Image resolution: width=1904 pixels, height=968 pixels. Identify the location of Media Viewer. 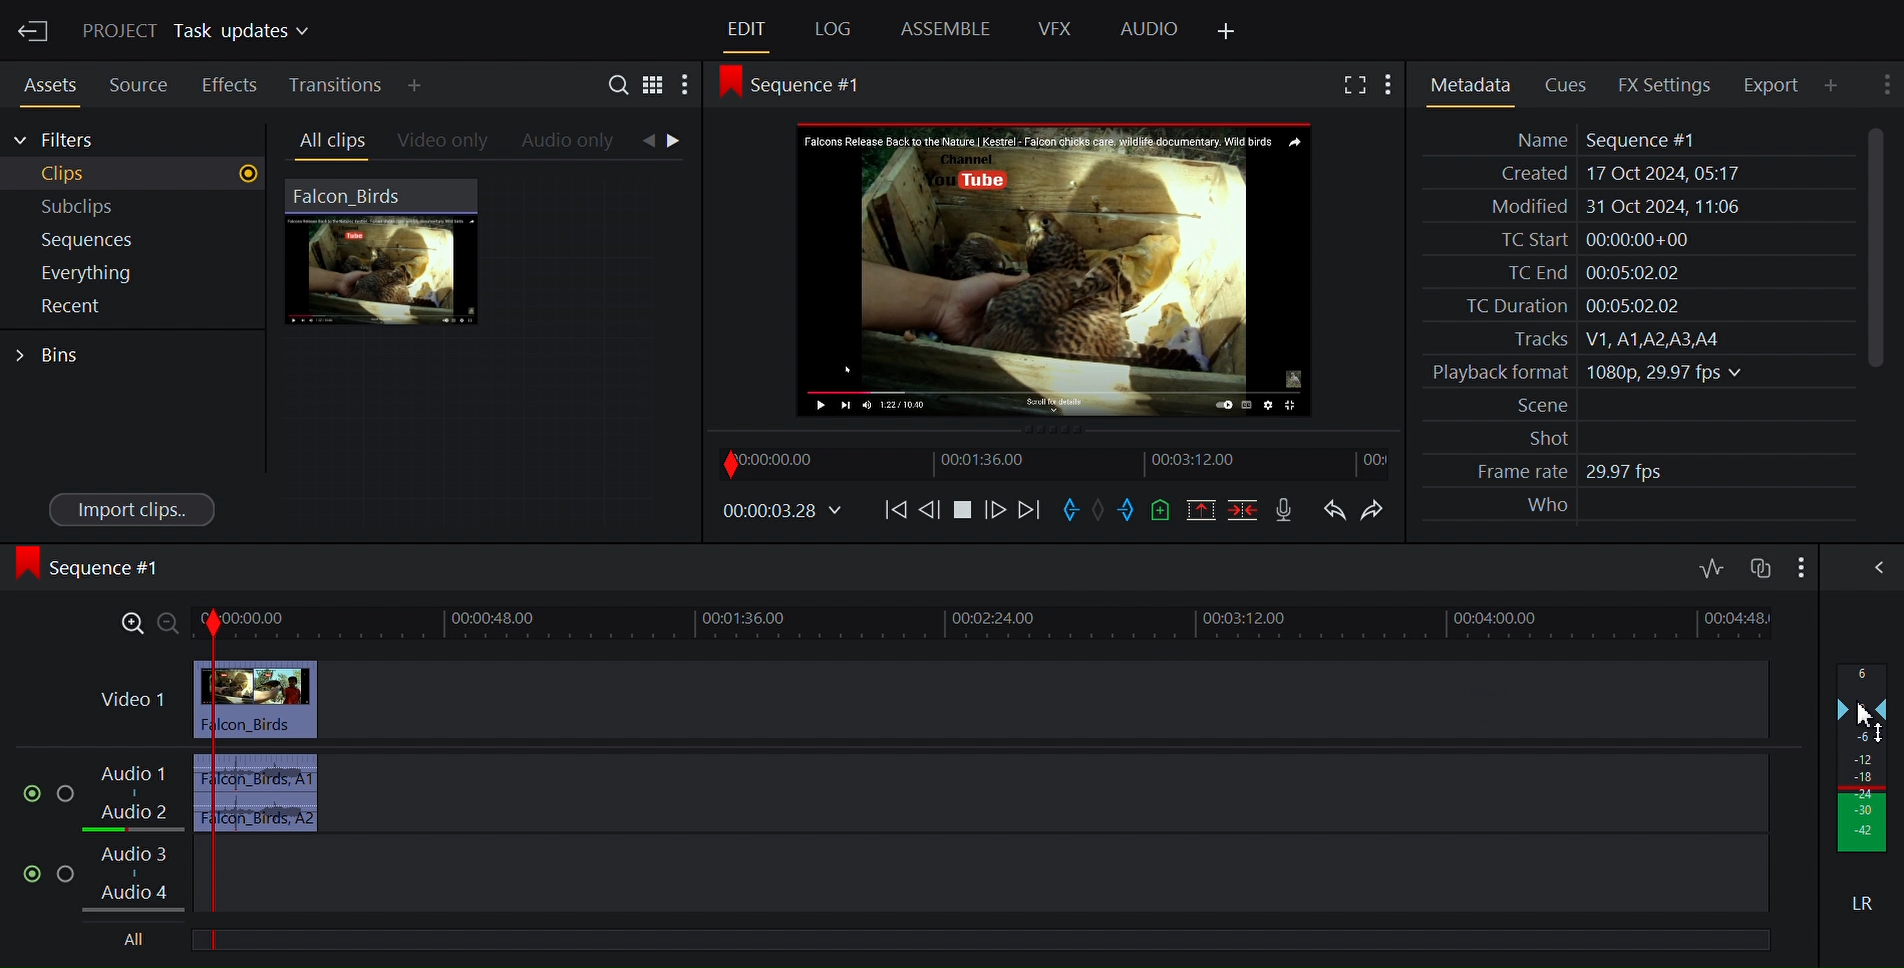
(1053, 267).